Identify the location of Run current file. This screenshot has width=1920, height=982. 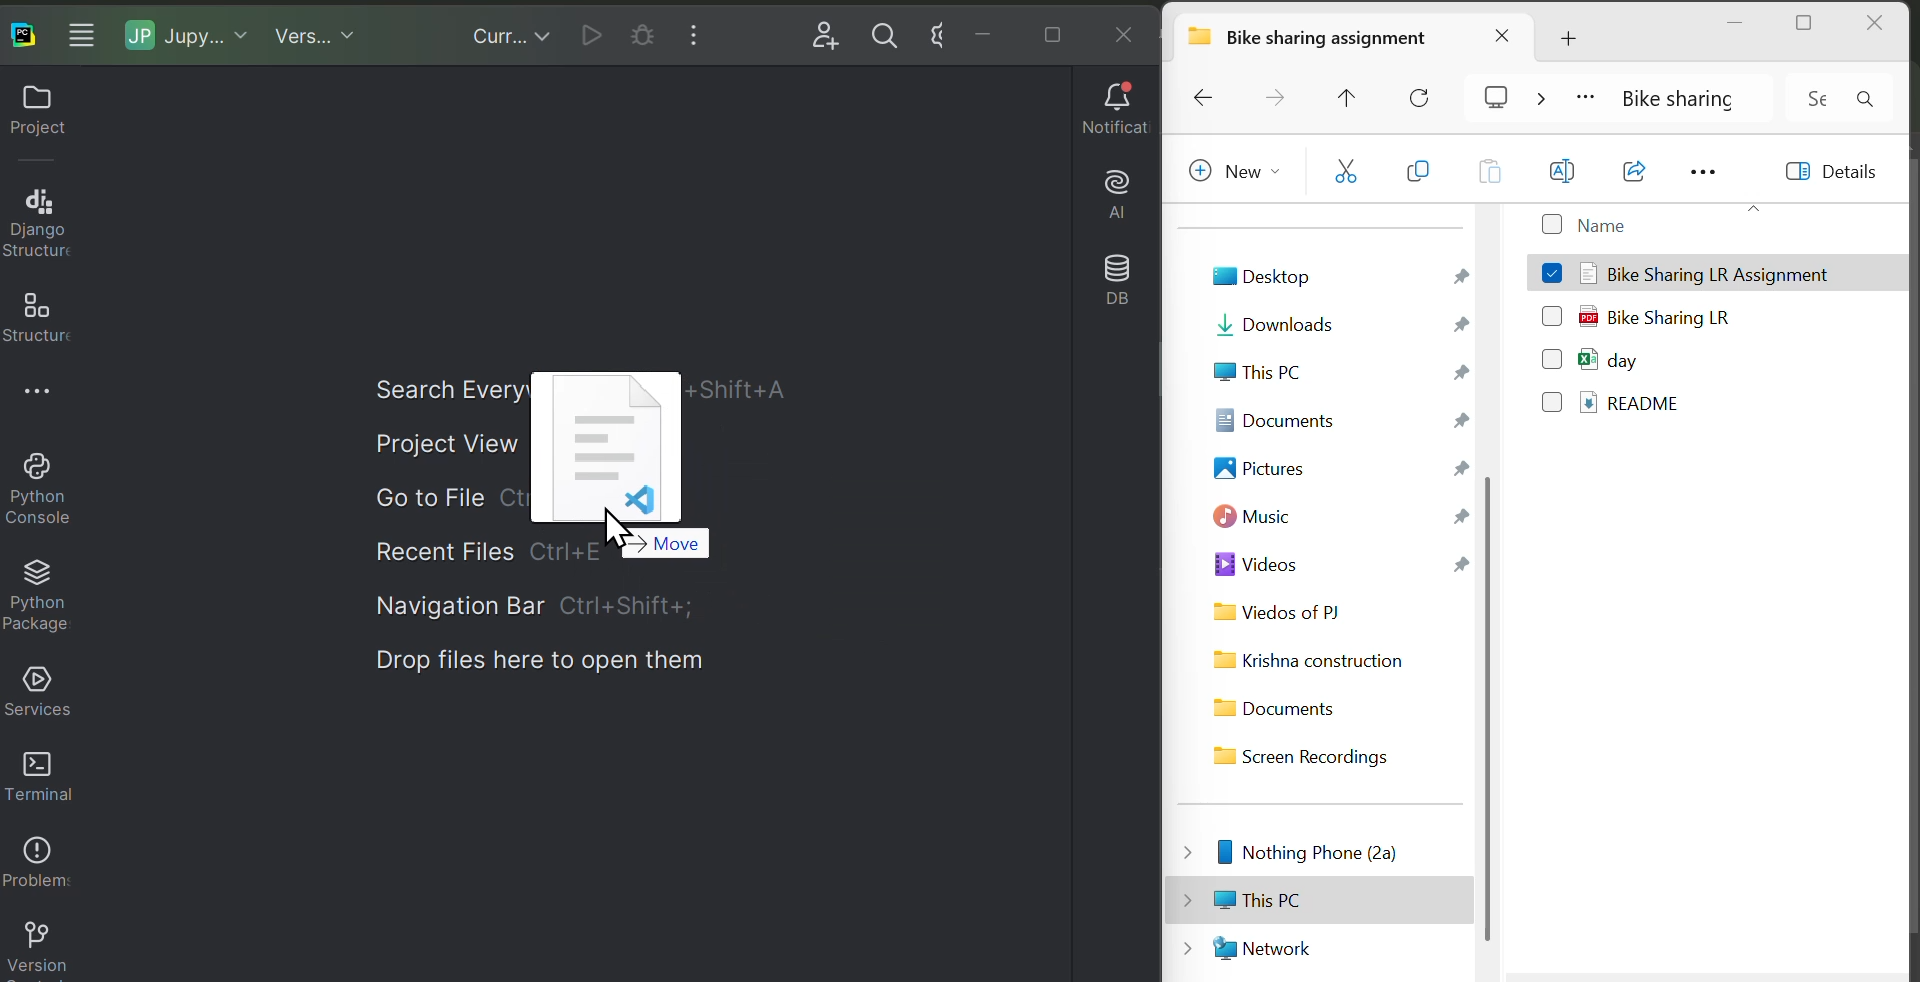
(591, 31).